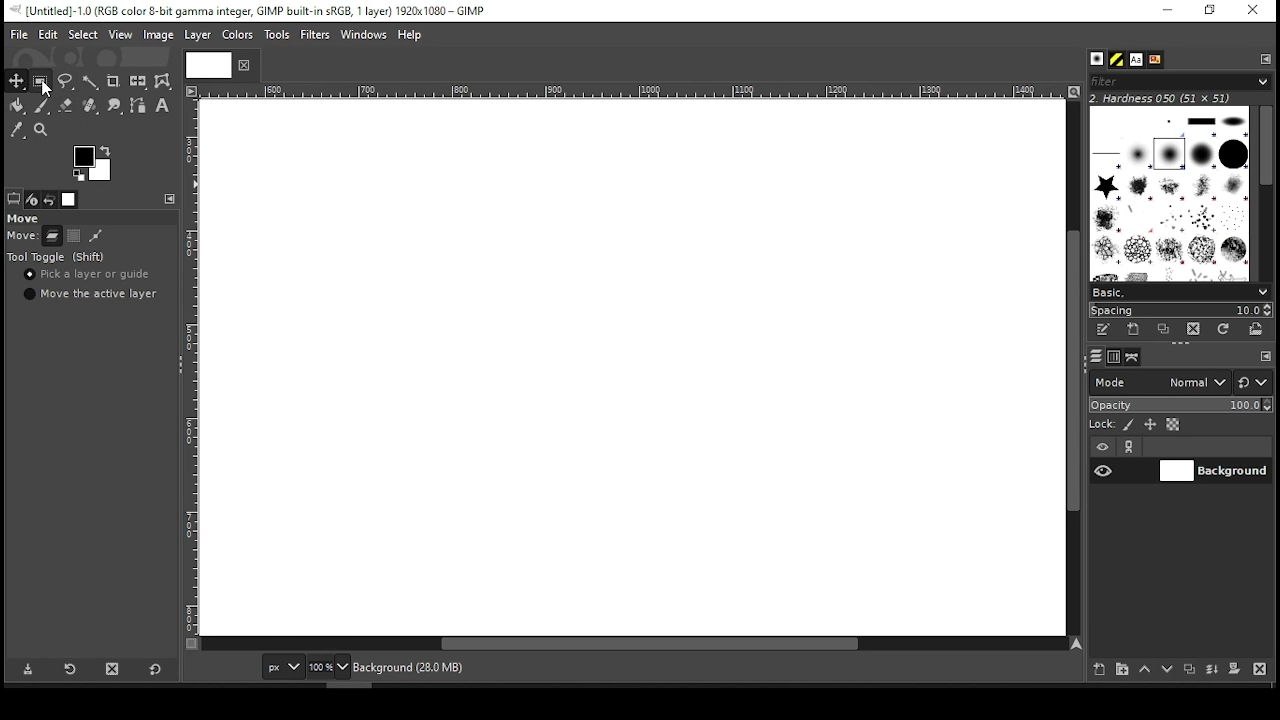  Describe the element at coordinates (1265, 192) in the screenshot. I see `scroll bar` at that location.